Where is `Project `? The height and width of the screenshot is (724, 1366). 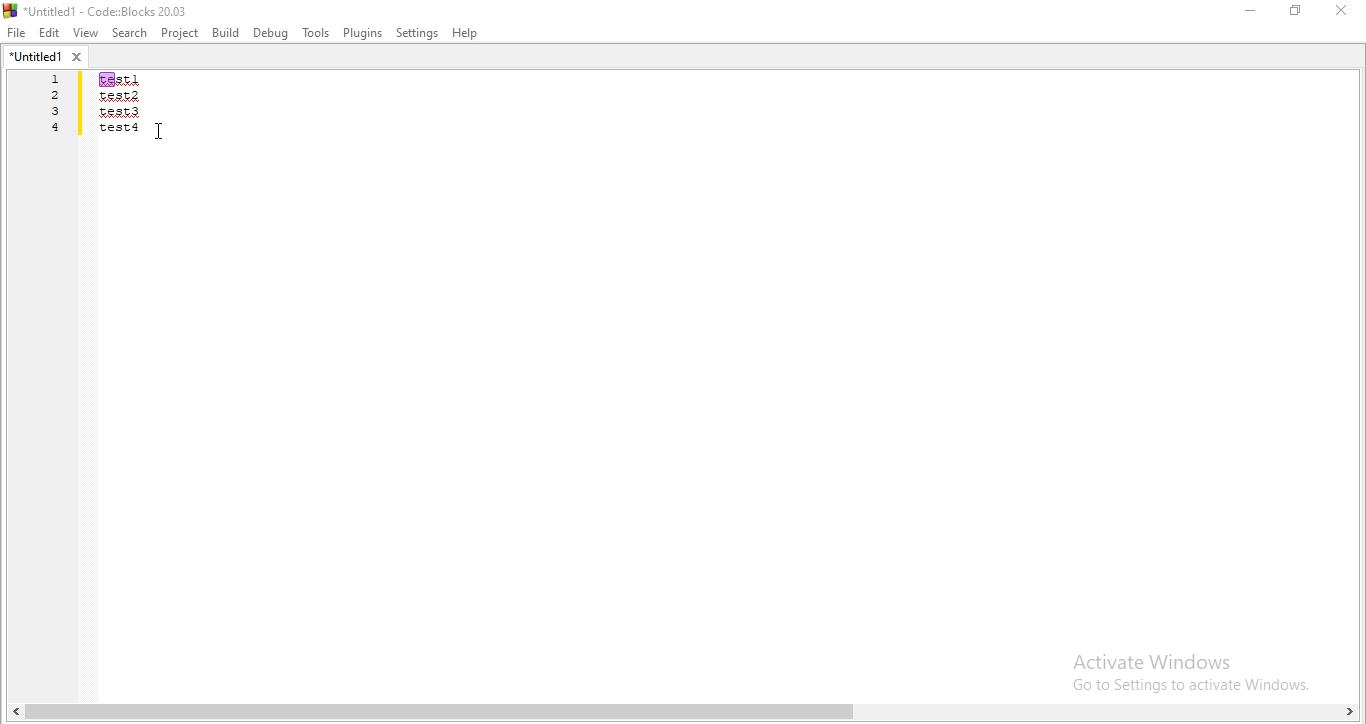 Project  is located at coordinates (179, 33).